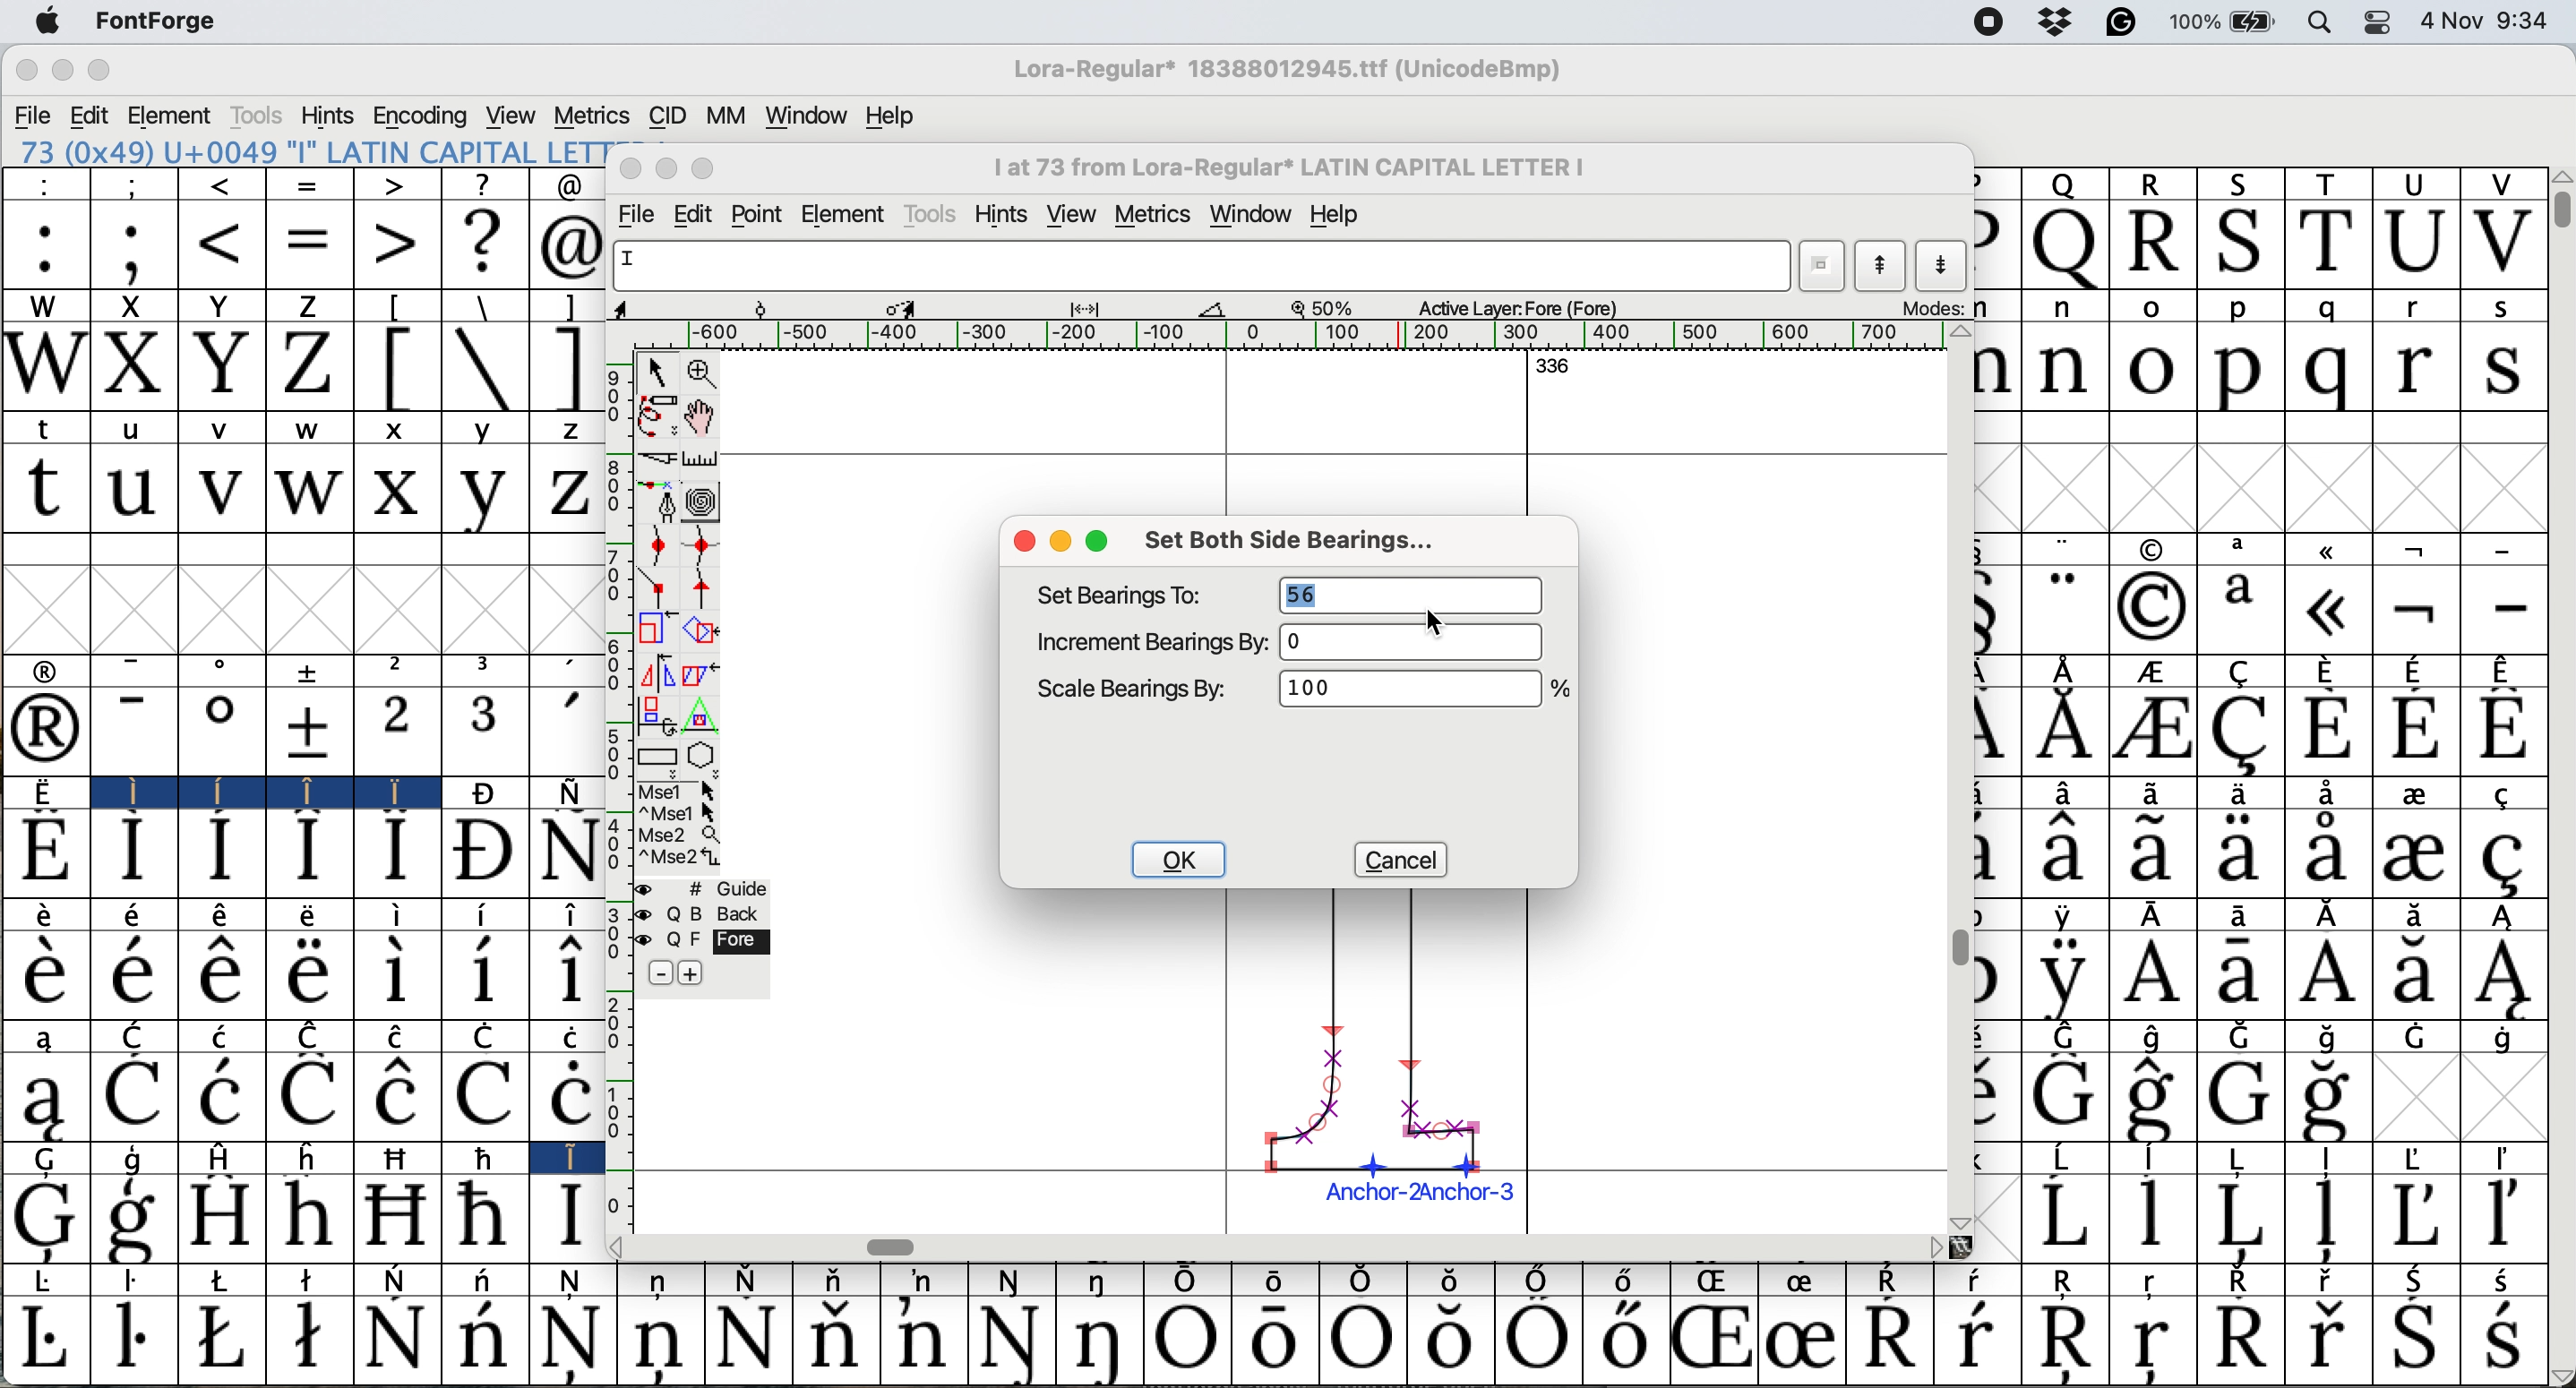 The height and width of the screenshot is (1388, 2576). I want to click on Symbol, so click(2325, 609).